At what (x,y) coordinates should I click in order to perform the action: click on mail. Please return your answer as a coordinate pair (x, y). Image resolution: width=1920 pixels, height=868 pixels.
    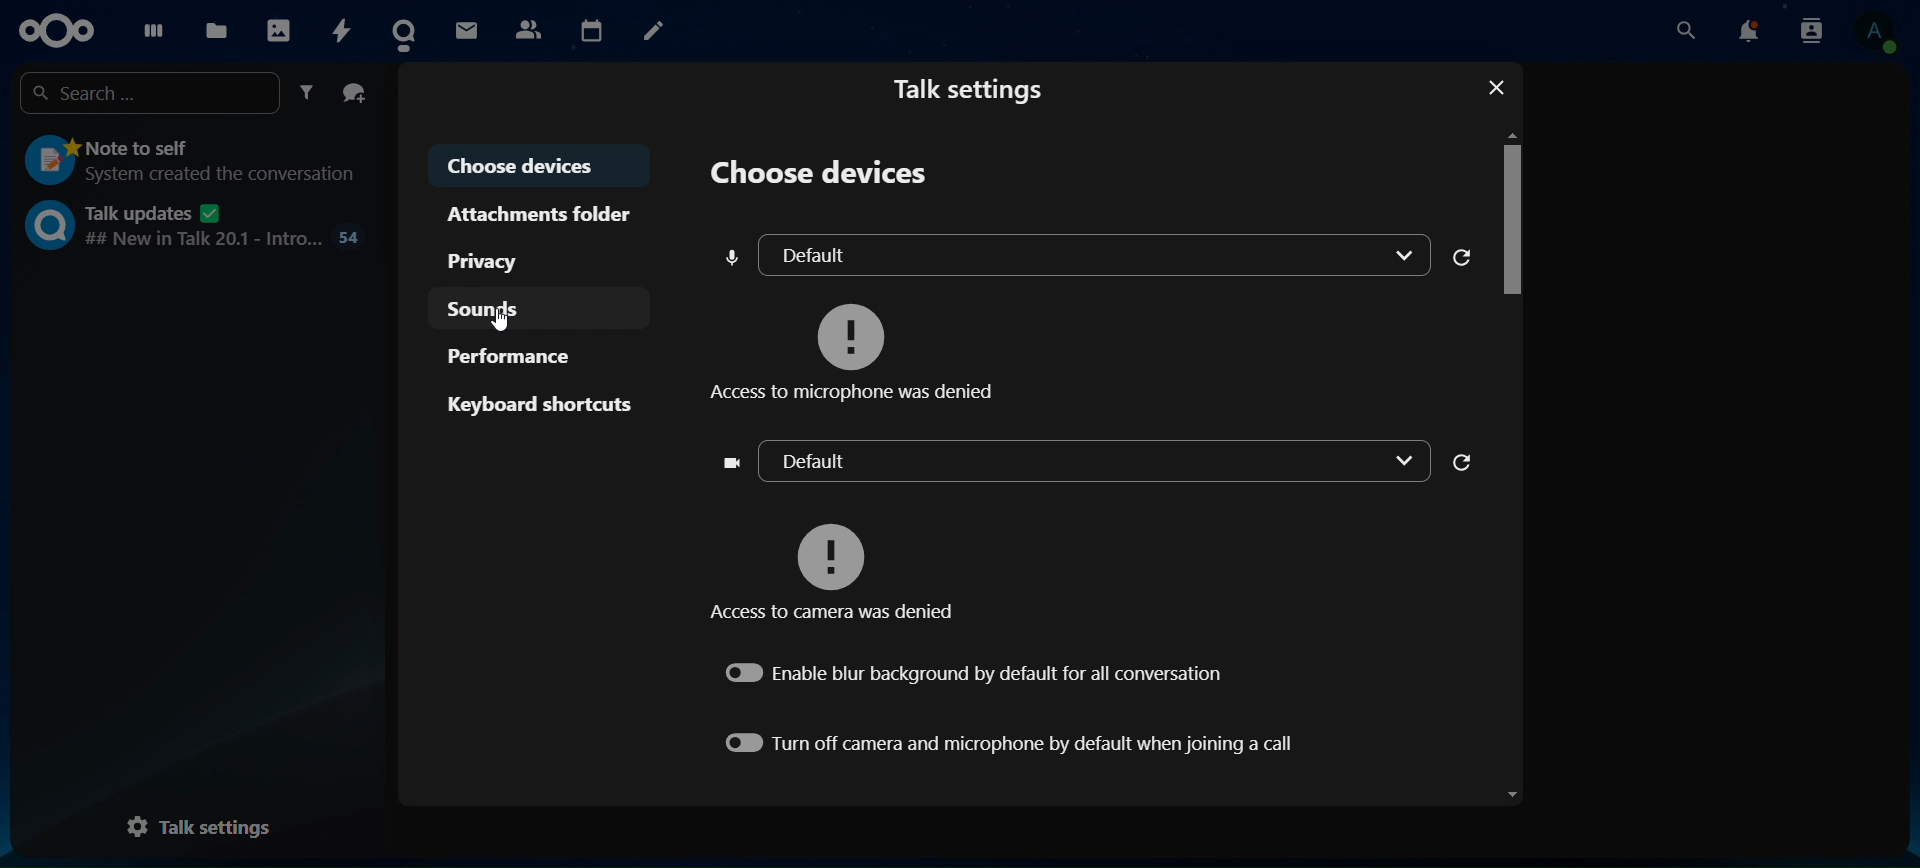
    Looking at the image, I should click on (466, 29).